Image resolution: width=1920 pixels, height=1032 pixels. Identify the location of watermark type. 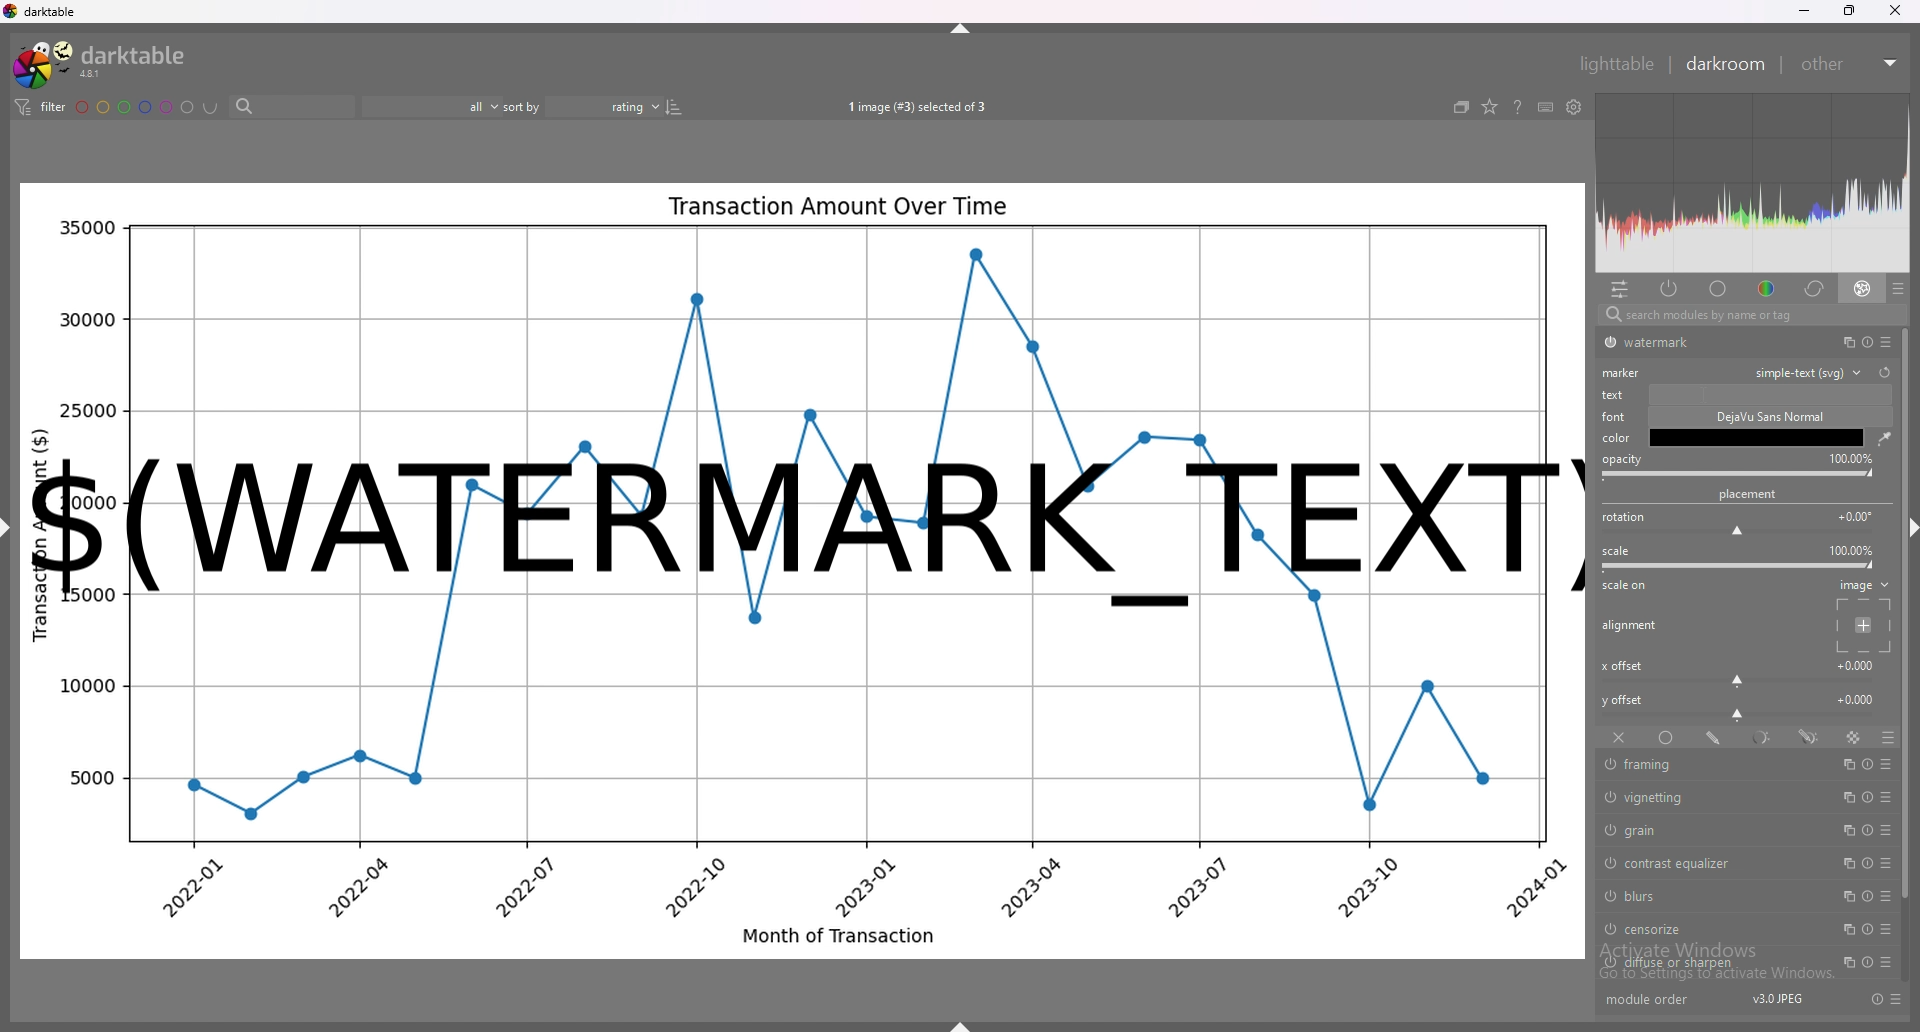
(1814, 373).